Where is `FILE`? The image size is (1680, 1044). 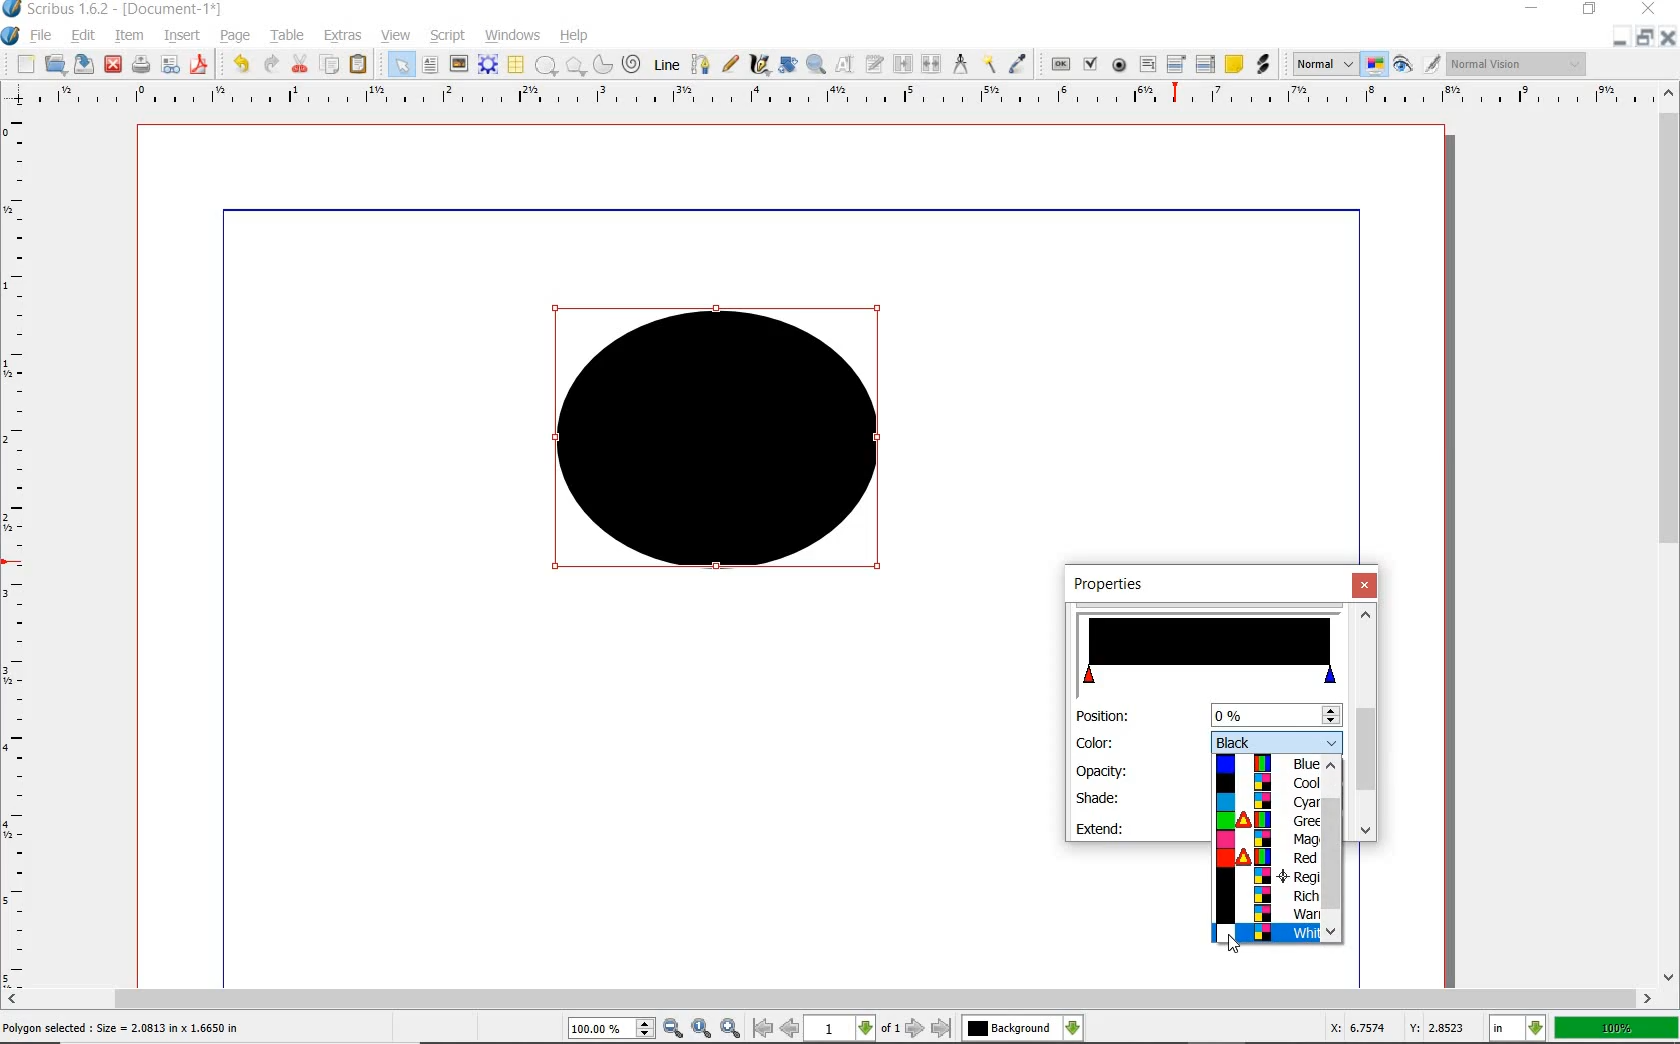
FILE is located at coordinates (43, 35).